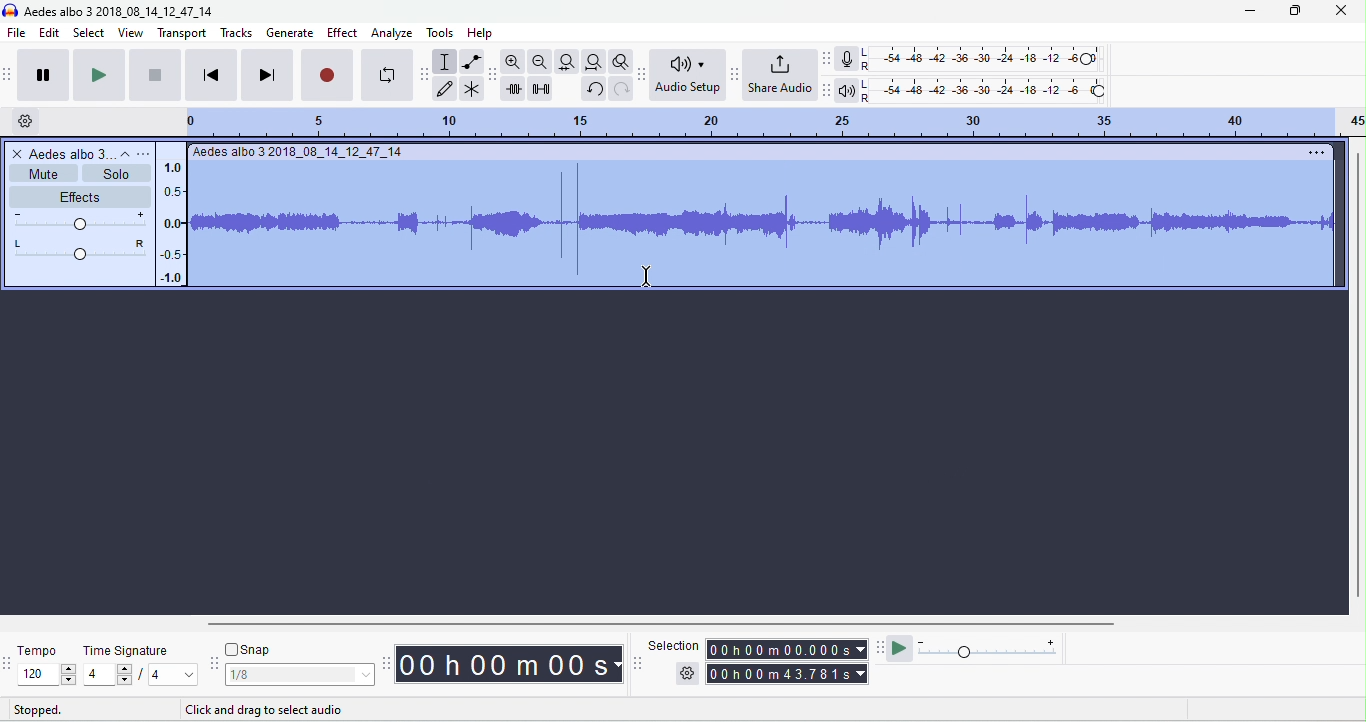 The image size is (1366, 722). I want to click on audacity transport toolbar, so click(9, 72).